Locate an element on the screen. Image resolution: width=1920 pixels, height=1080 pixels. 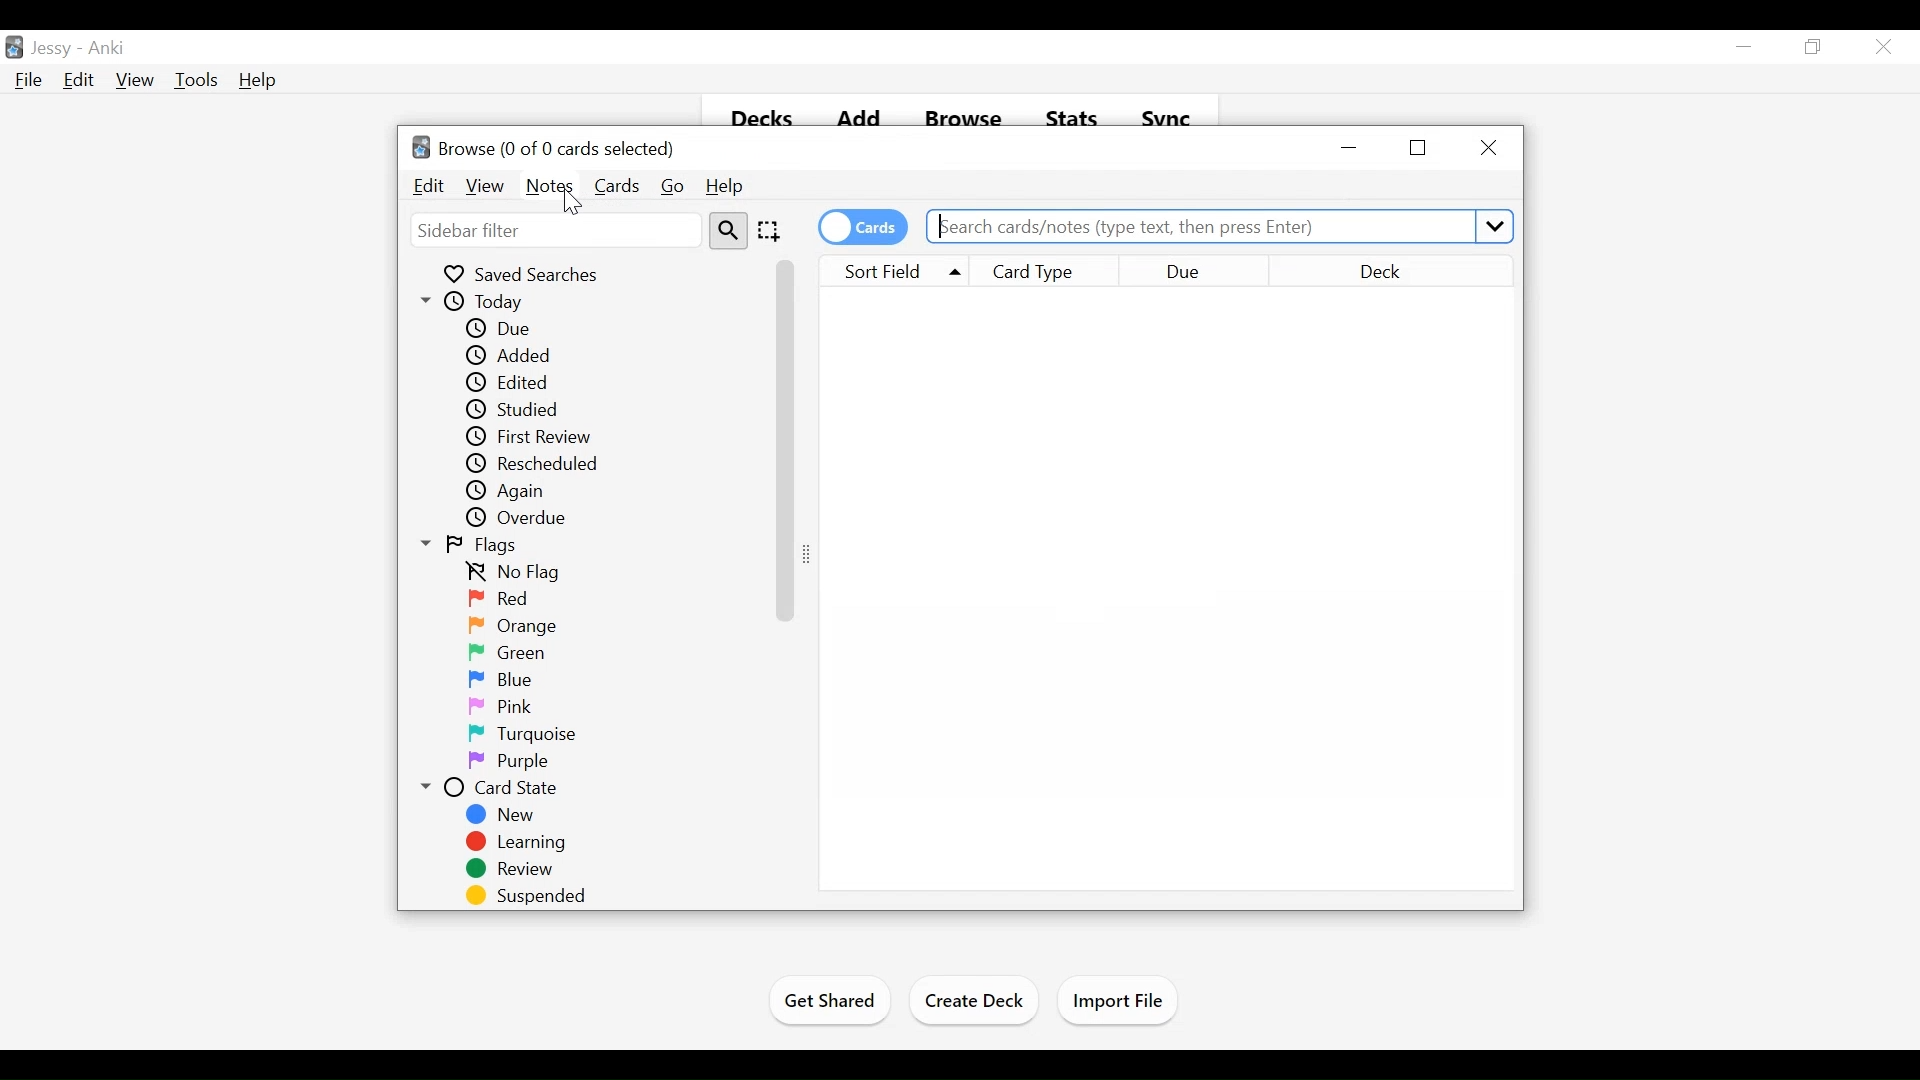
Import Files is located at coordinates (1117, 1001).